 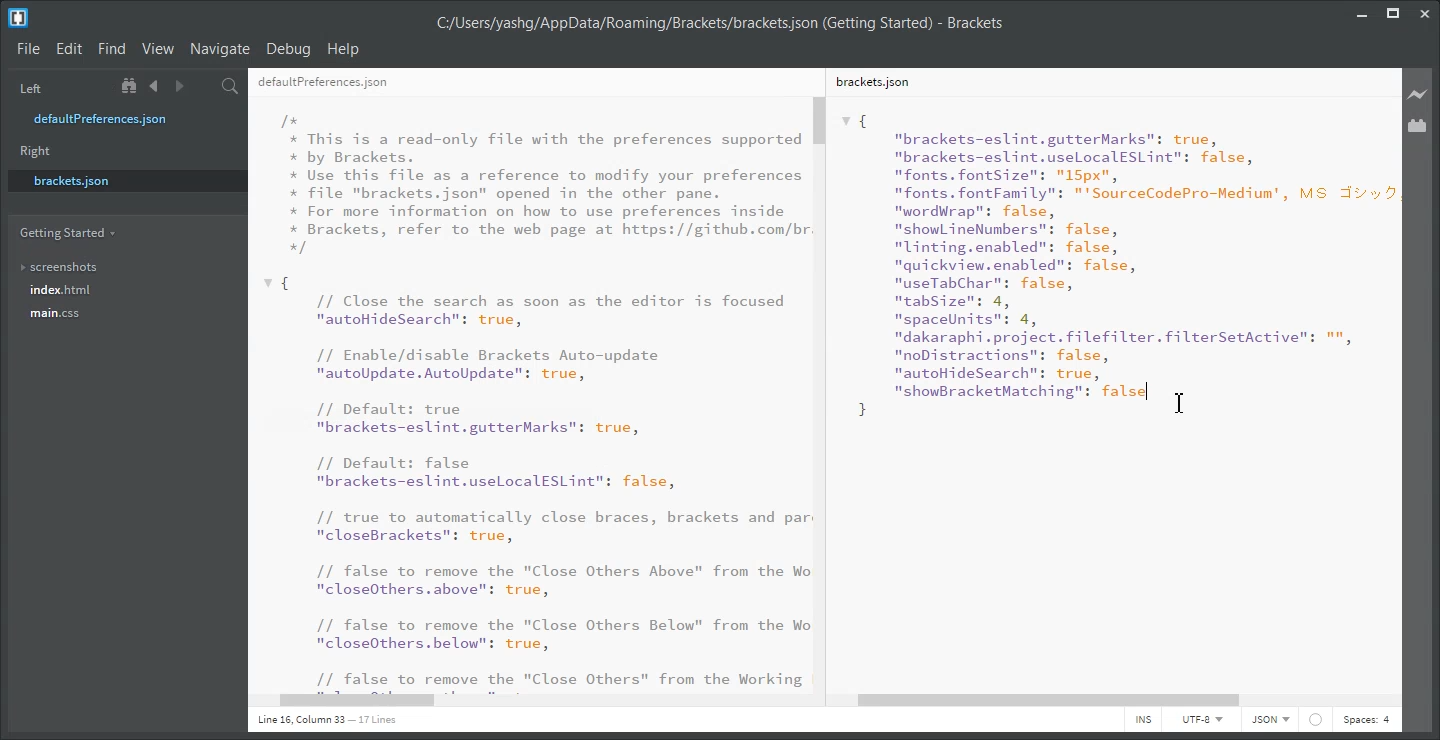 I want to click on JSON, so click(x=1271, y=720).